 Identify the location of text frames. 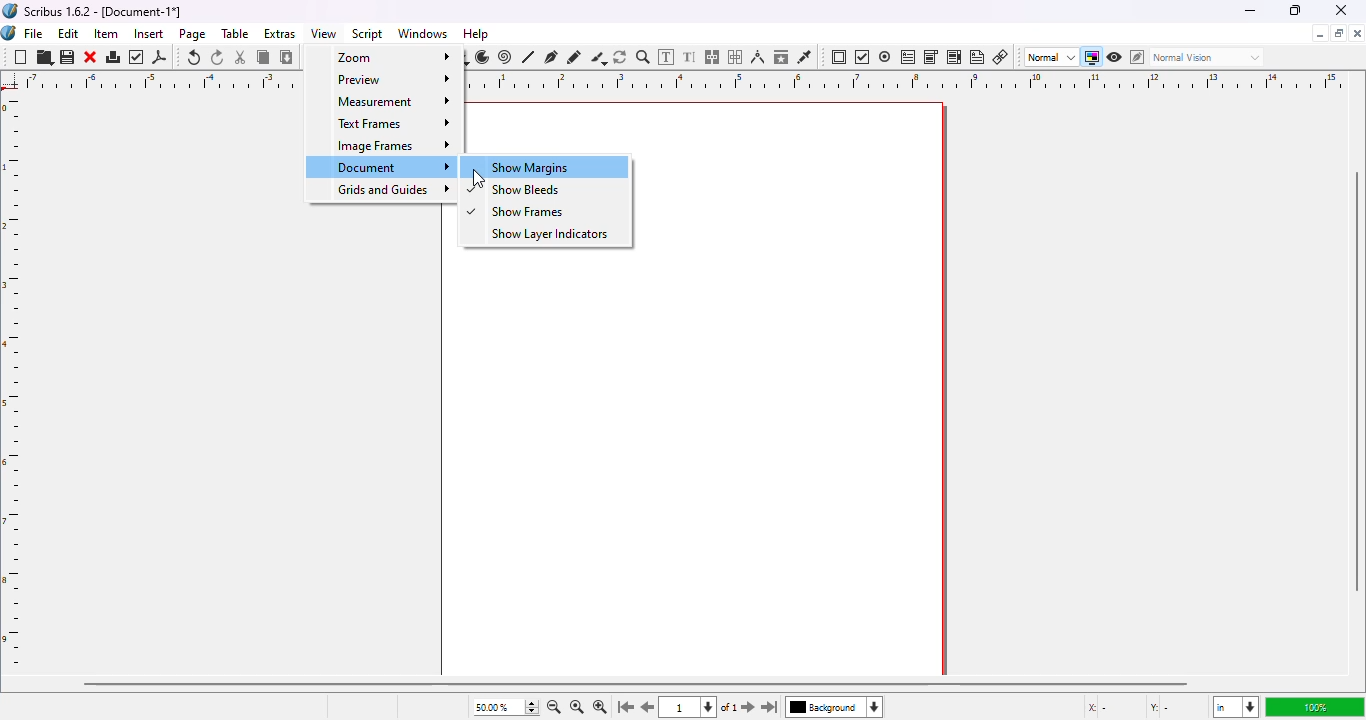
(382, 123).